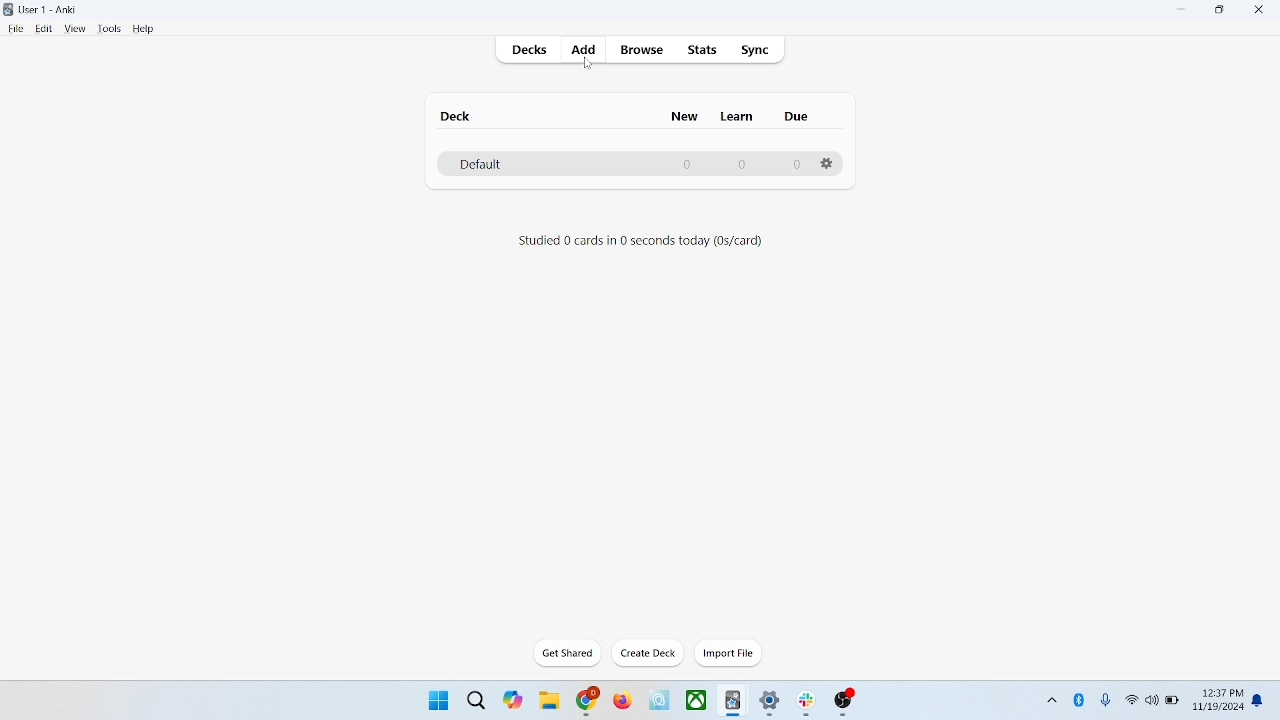 The width and height of the screenshot is (1280, 720). I want to click on 11/19/2024, so click(1217, 708).